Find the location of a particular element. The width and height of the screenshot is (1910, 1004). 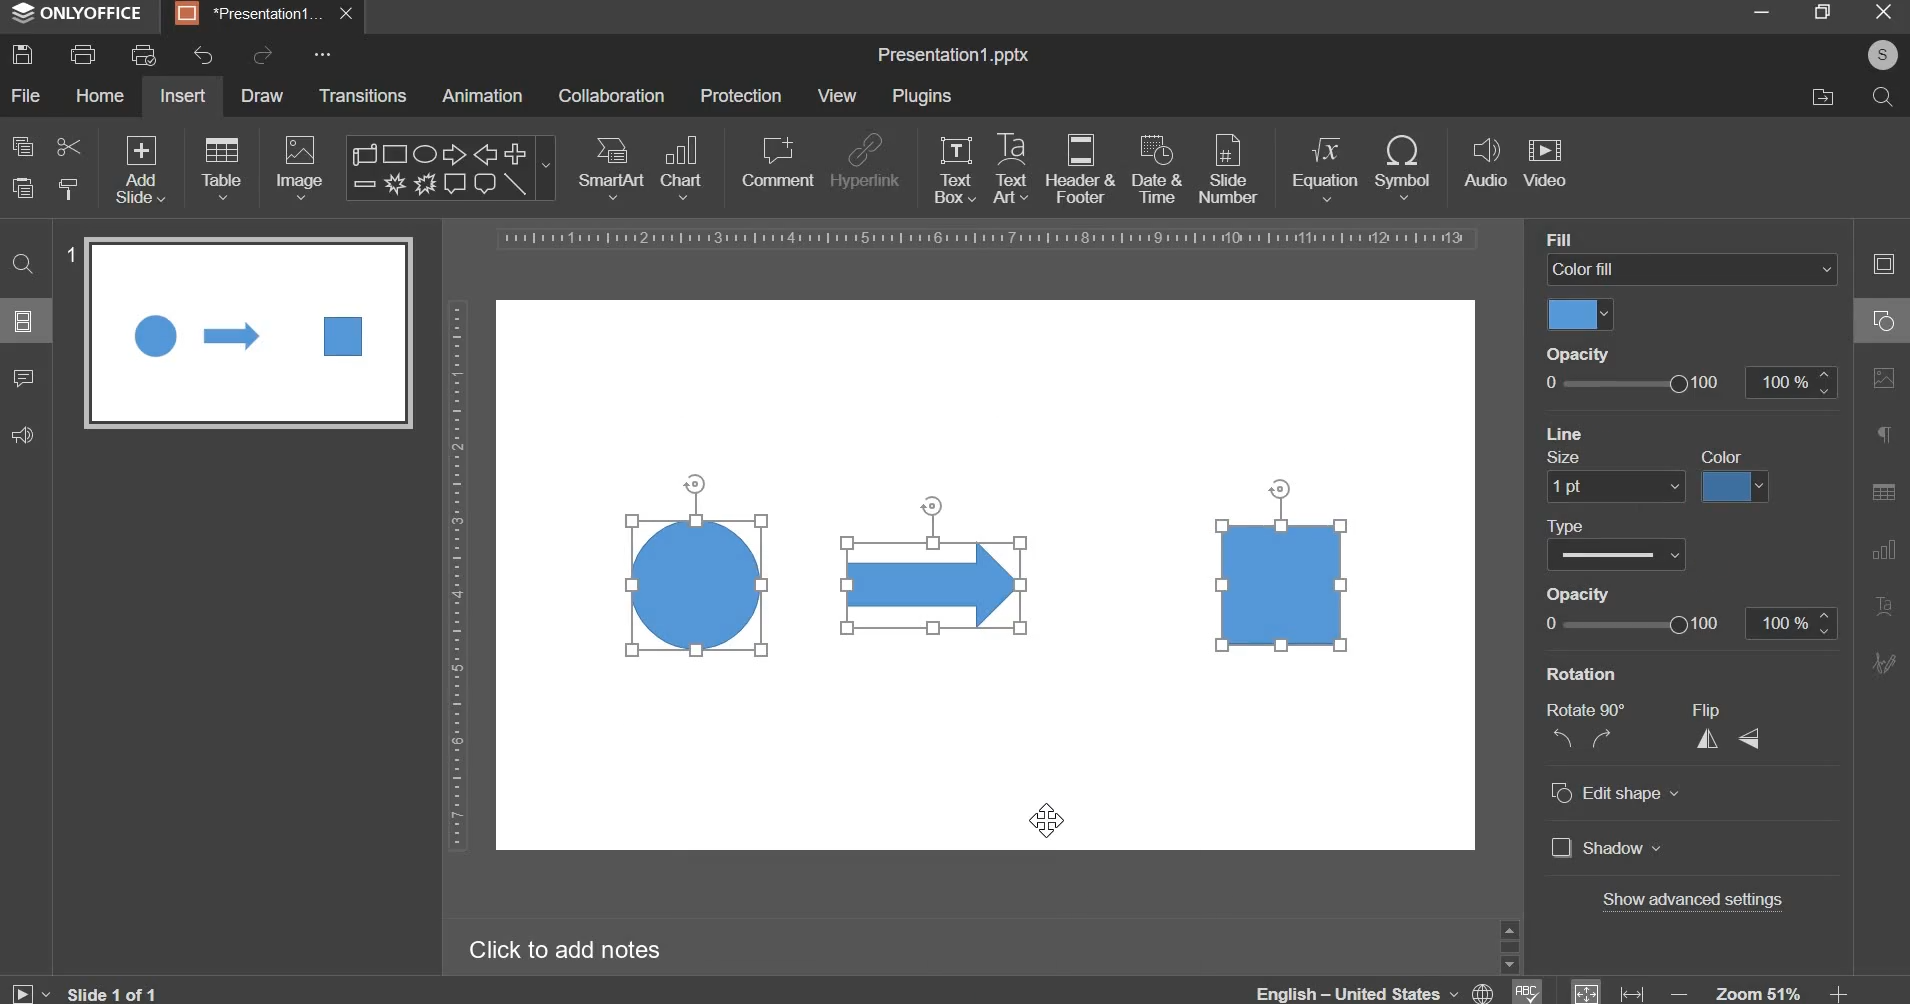

symbol is located at coordinates (1402, 166).